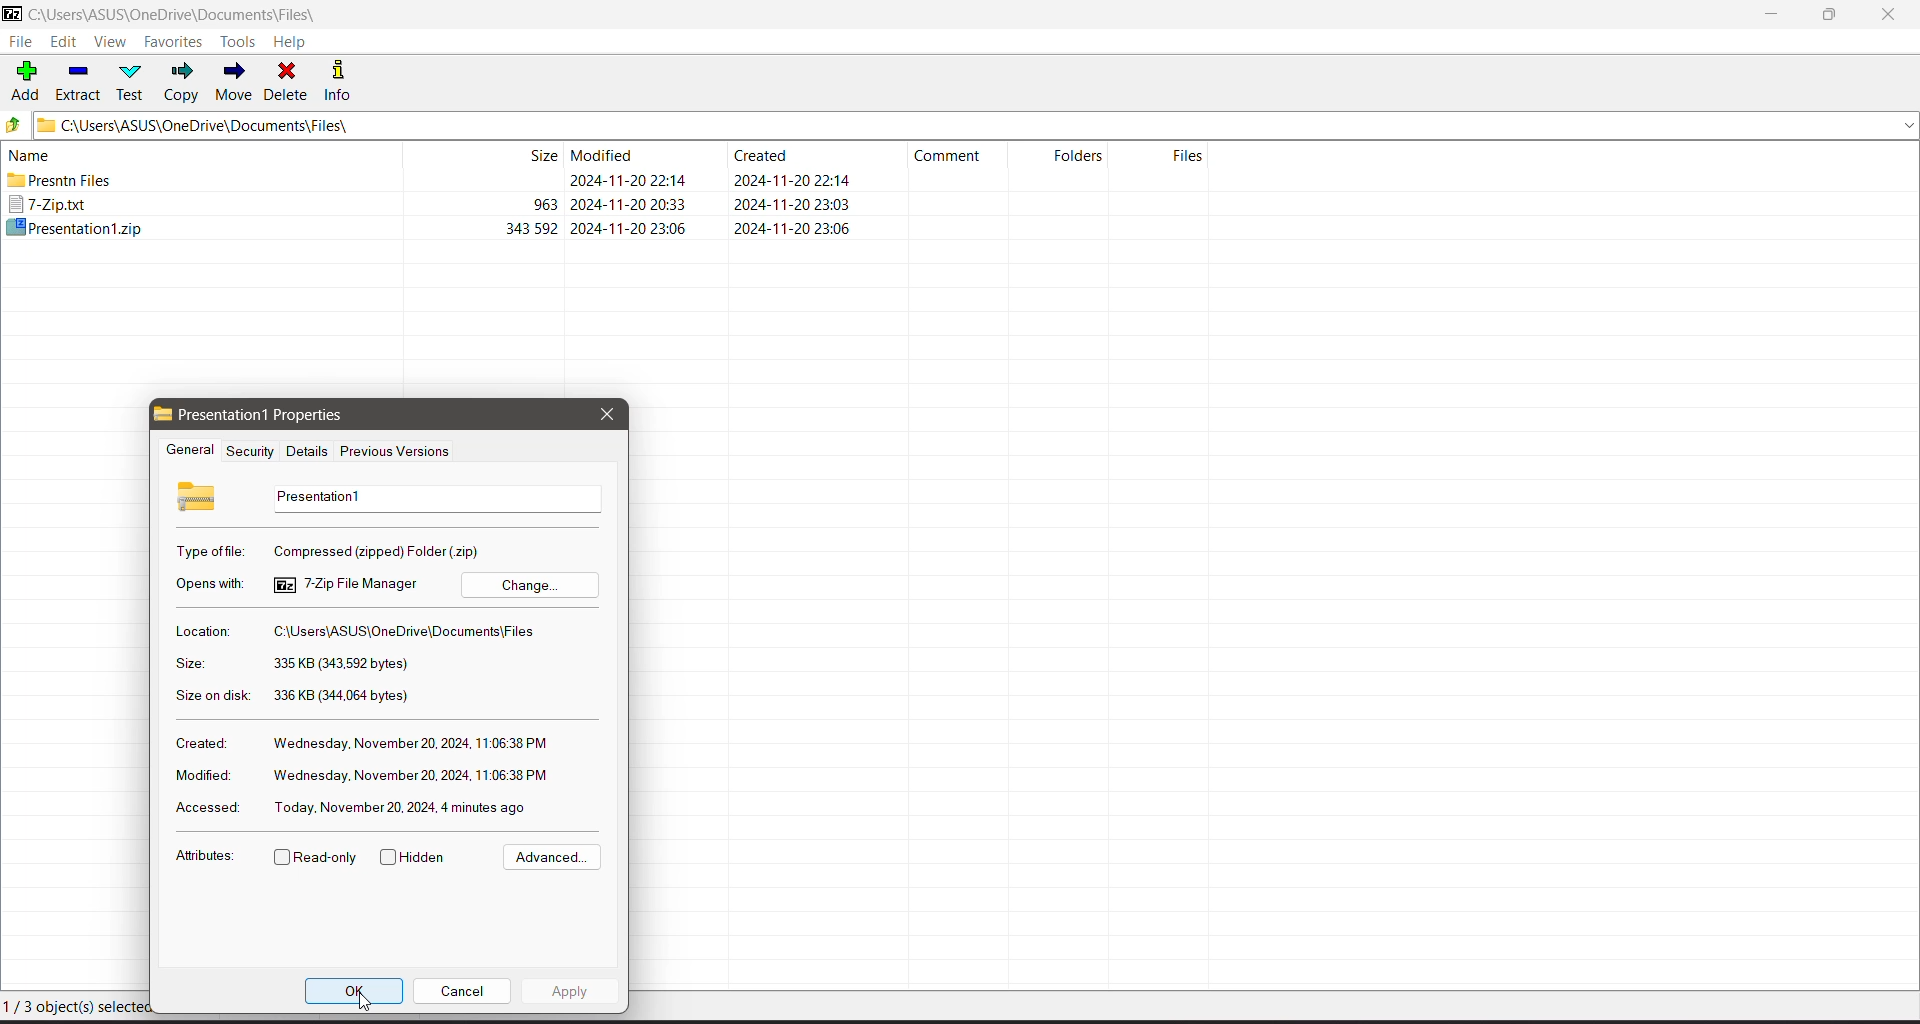 Image resolution: width=1920 pixels, height=1024 pixels. I want to click on Move, so click(234, 82).